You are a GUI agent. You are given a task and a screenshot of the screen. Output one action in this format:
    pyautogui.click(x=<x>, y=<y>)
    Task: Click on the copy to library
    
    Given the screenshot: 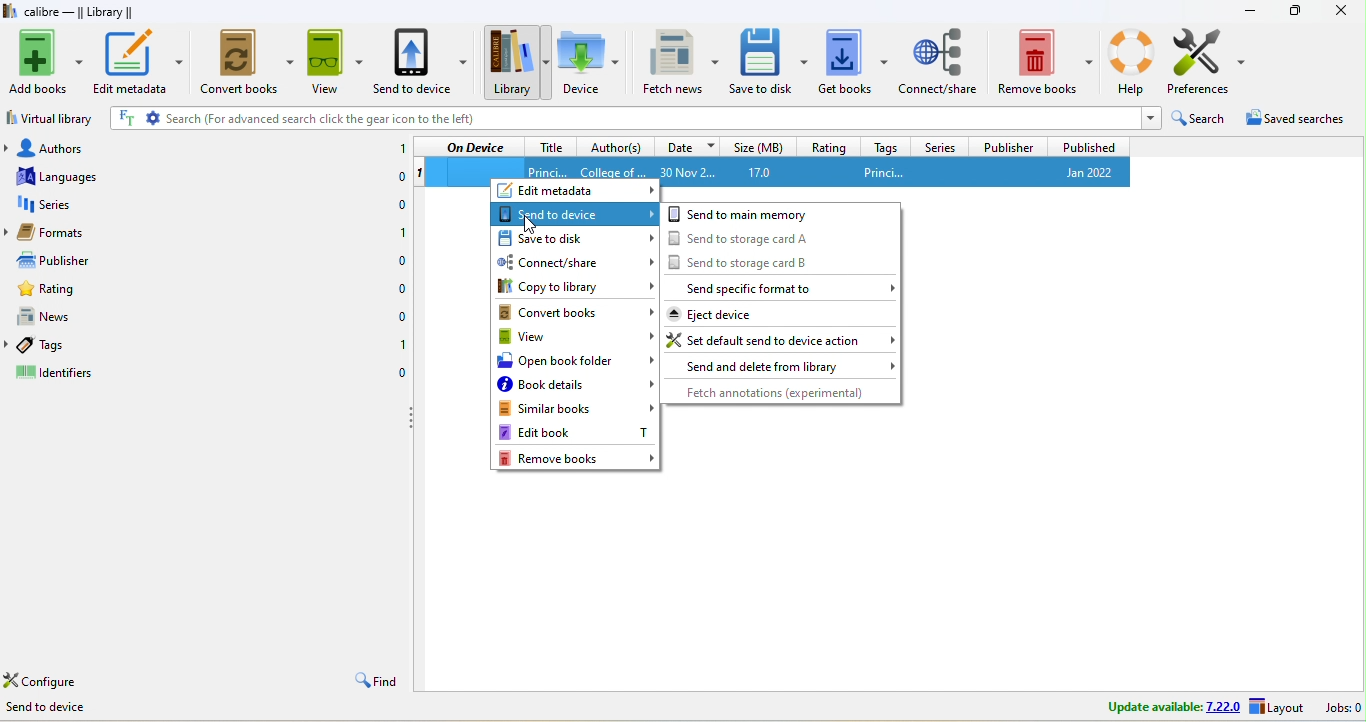 What is the action you would take?
    pyautogui.click(x=575, y=288)
    